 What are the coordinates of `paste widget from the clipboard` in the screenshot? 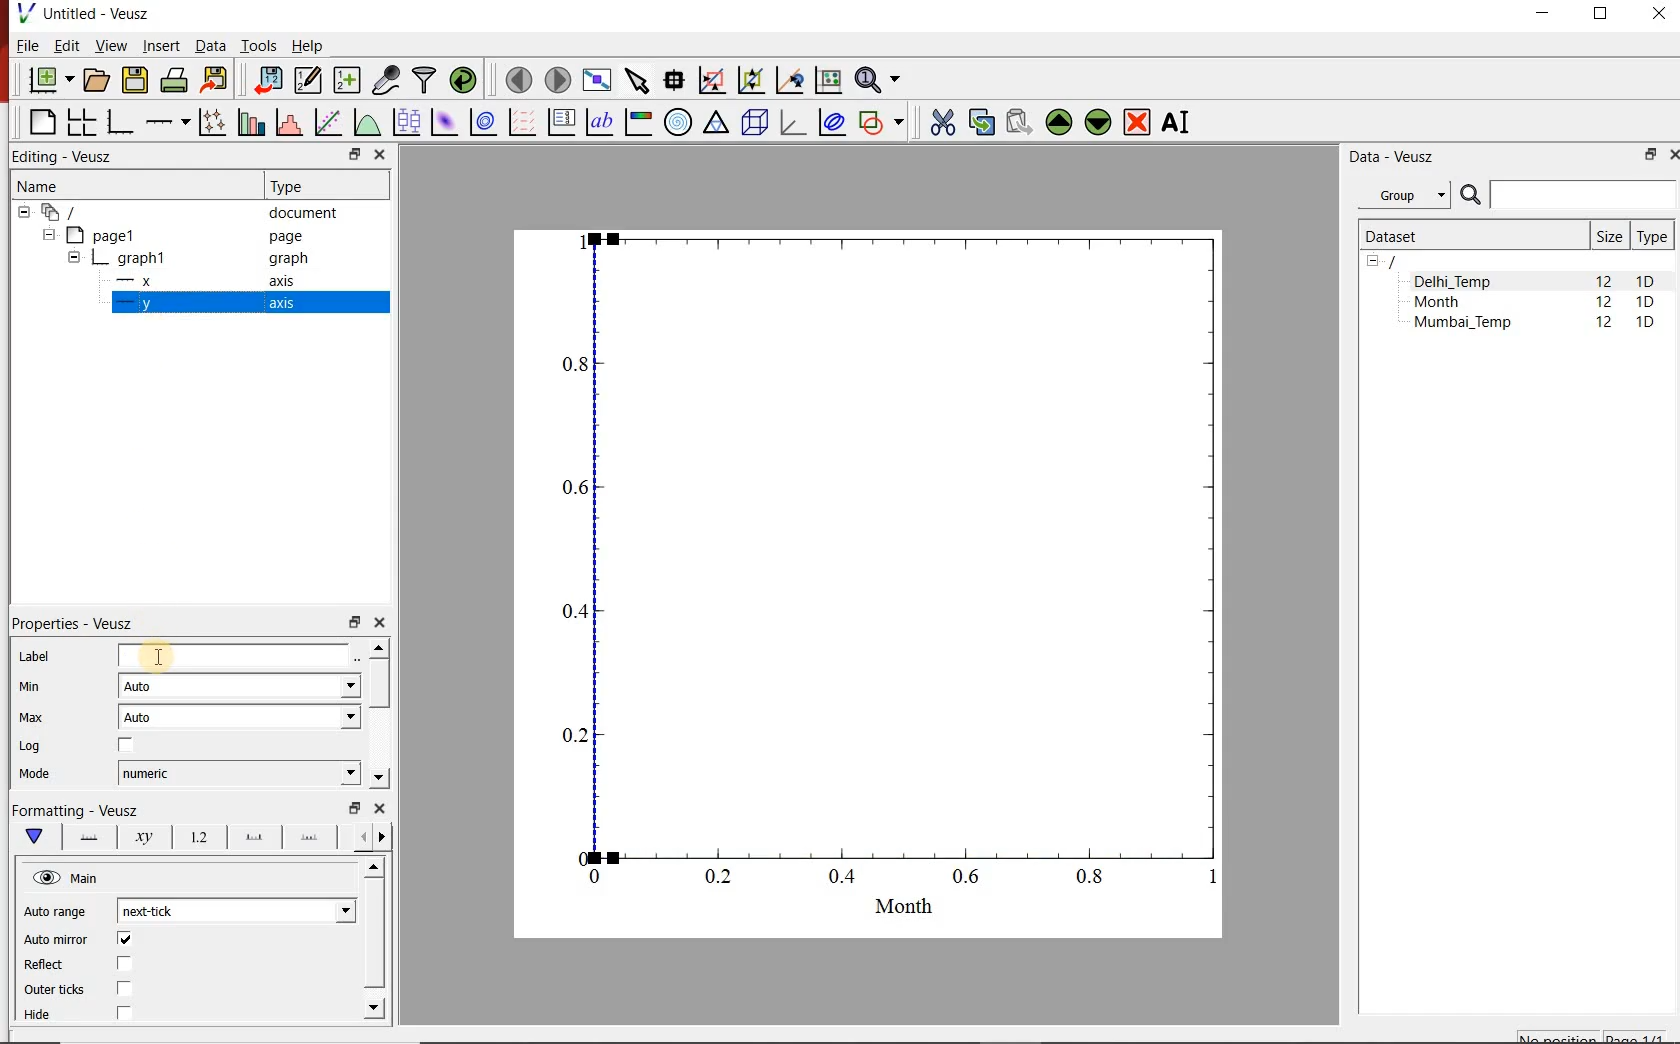 It's located at (1020, 121).